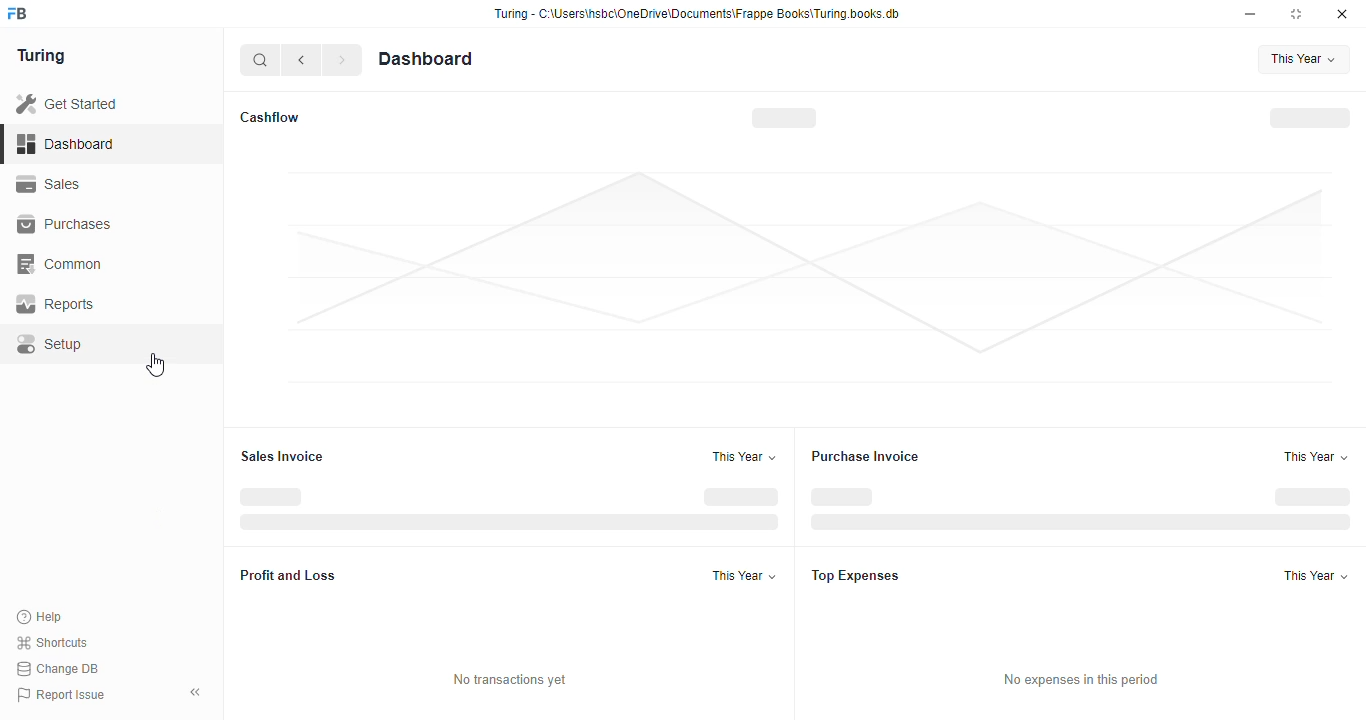  Describe the element at coordinates (1250, 14) in the screenshot. I see `minimize` at that location.